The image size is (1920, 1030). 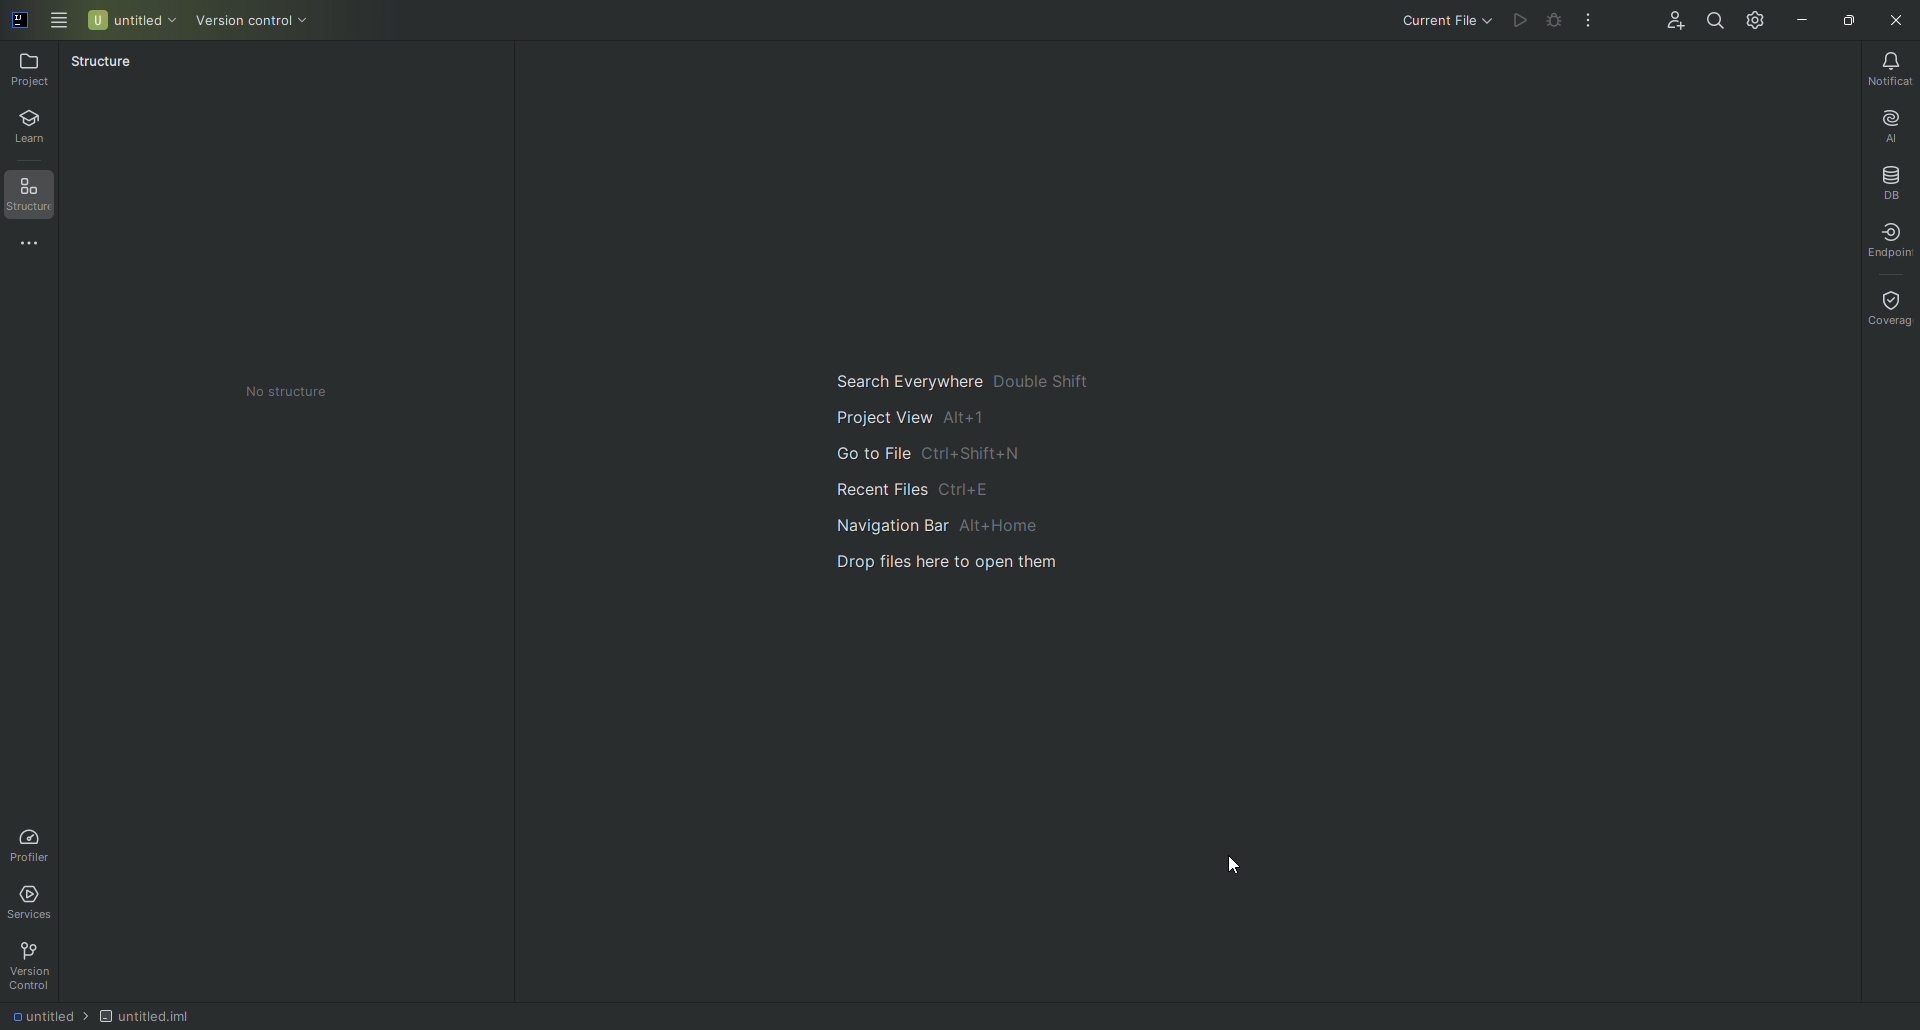 What do you see at coordinates (39, 199) in the screenshot?
I see `Structure` at bounding box center [39, 199].